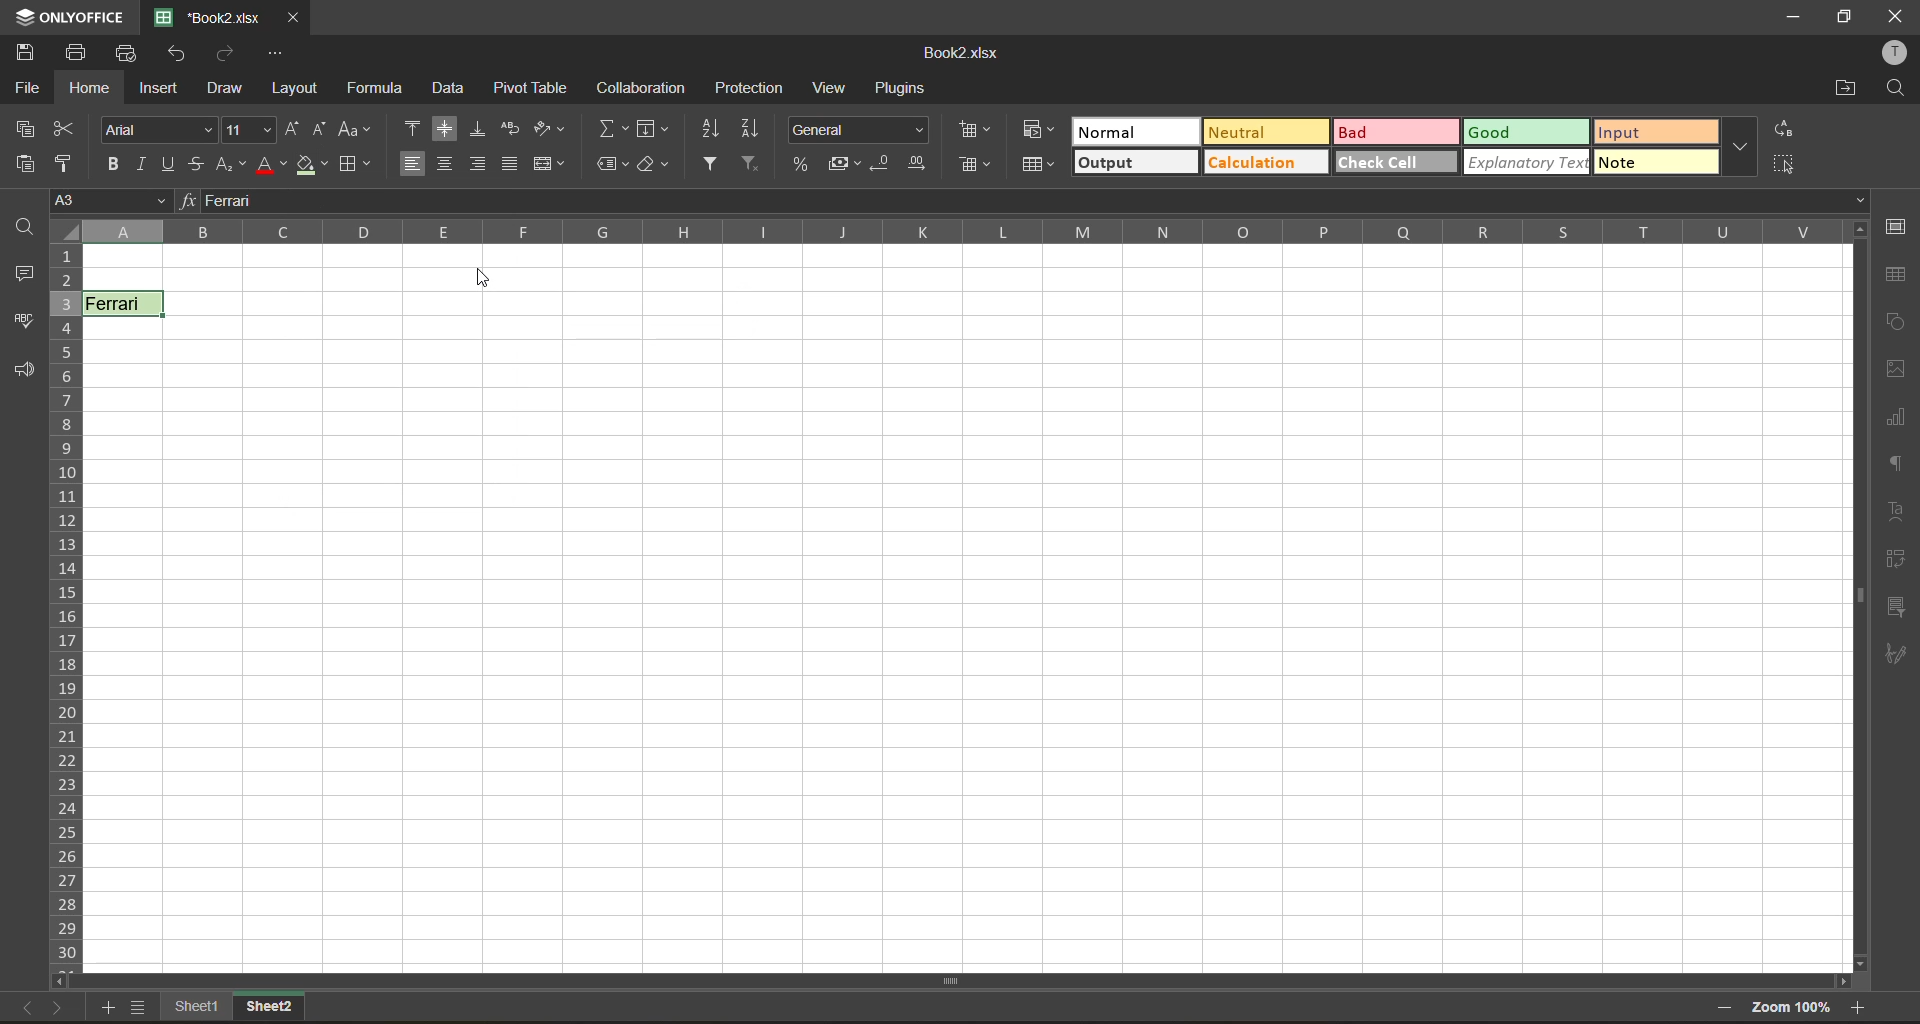 This screenshot has height=1024, width=1920. I want to click on print, so click(80, 52).